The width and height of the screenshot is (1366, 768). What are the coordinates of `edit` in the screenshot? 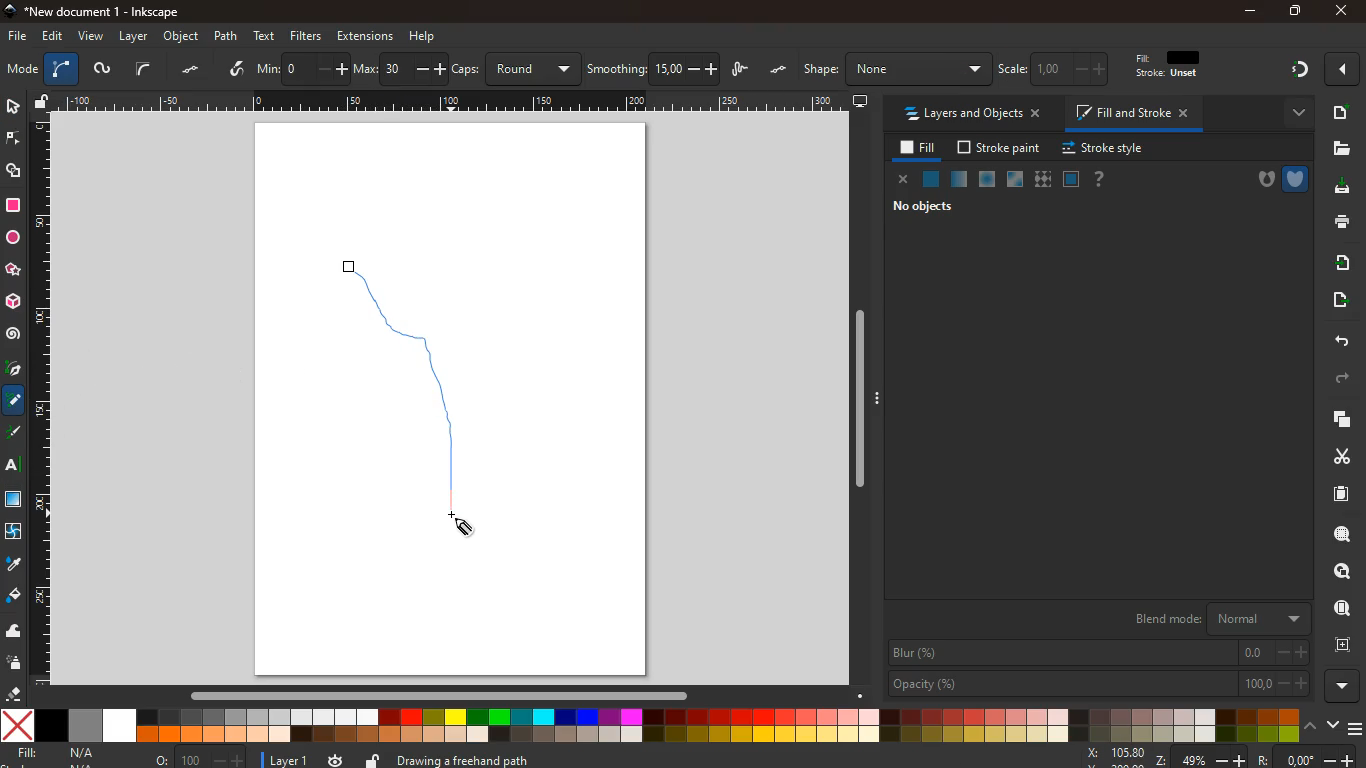 It's located at (1060, 69).